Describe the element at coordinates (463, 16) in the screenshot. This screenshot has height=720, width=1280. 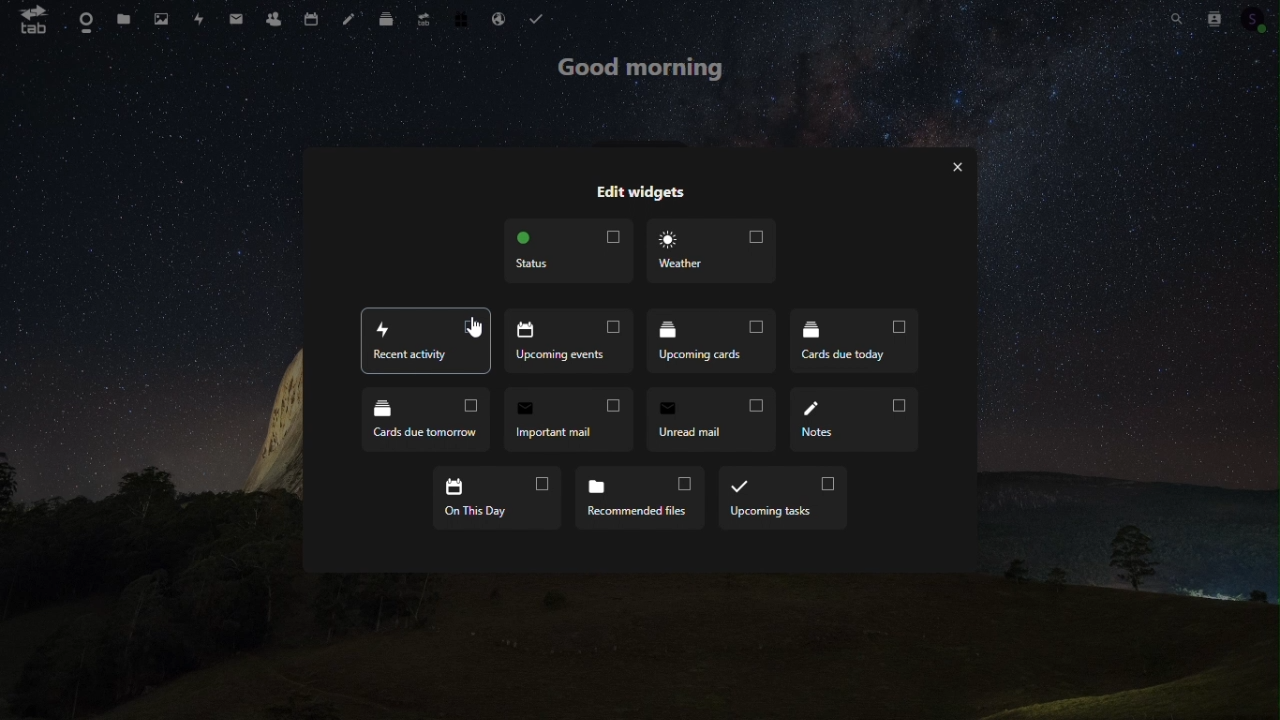
I see `Free trial` at that location.